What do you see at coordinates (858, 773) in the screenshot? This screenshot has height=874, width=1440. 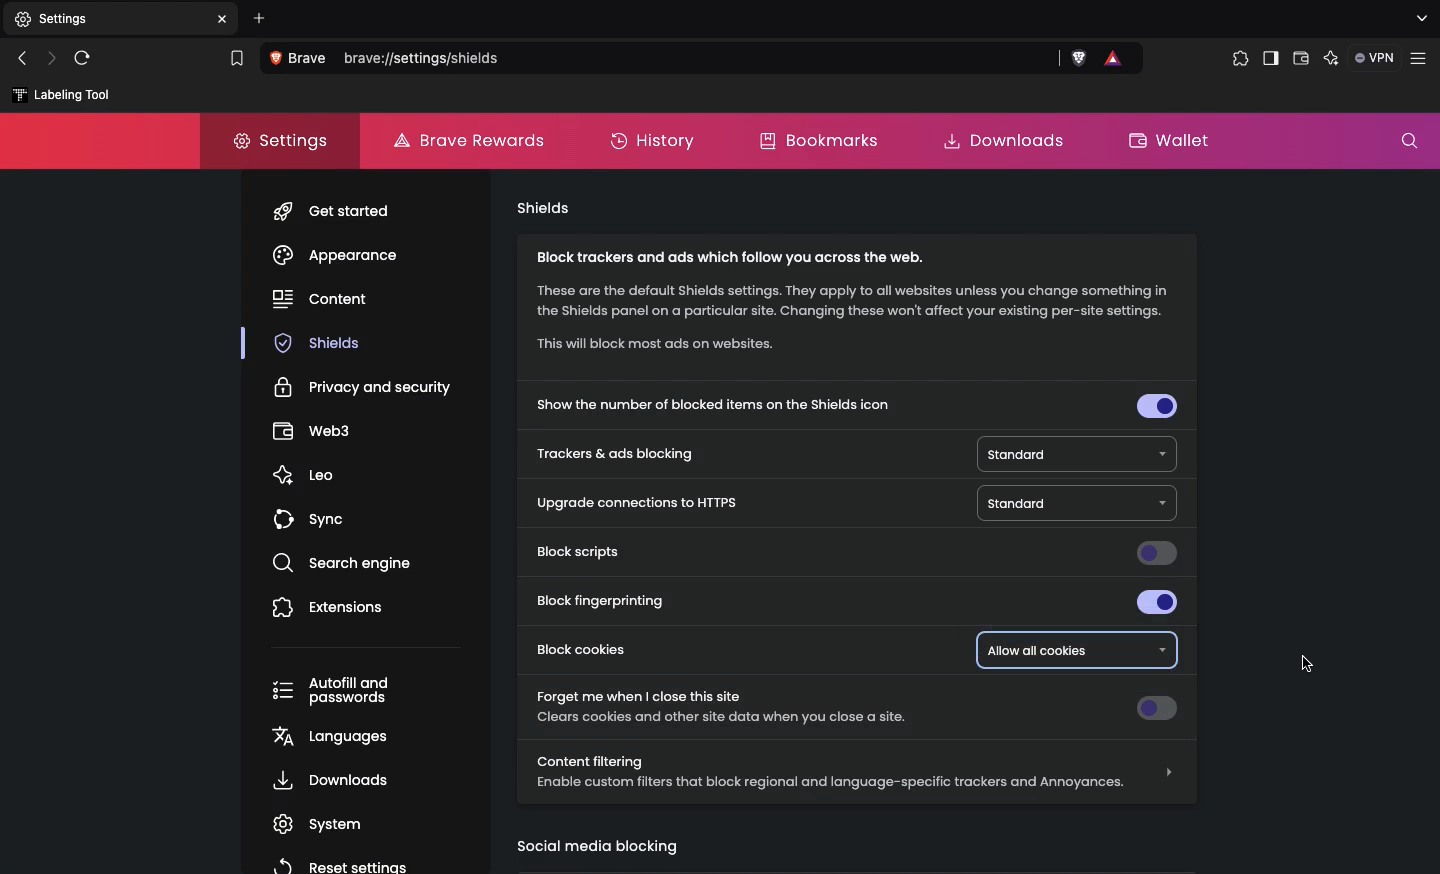 I see `Content filtering Enable custom filters that block regional and language-specific trackers and Annoyances.` at bounding box center [858, 773].